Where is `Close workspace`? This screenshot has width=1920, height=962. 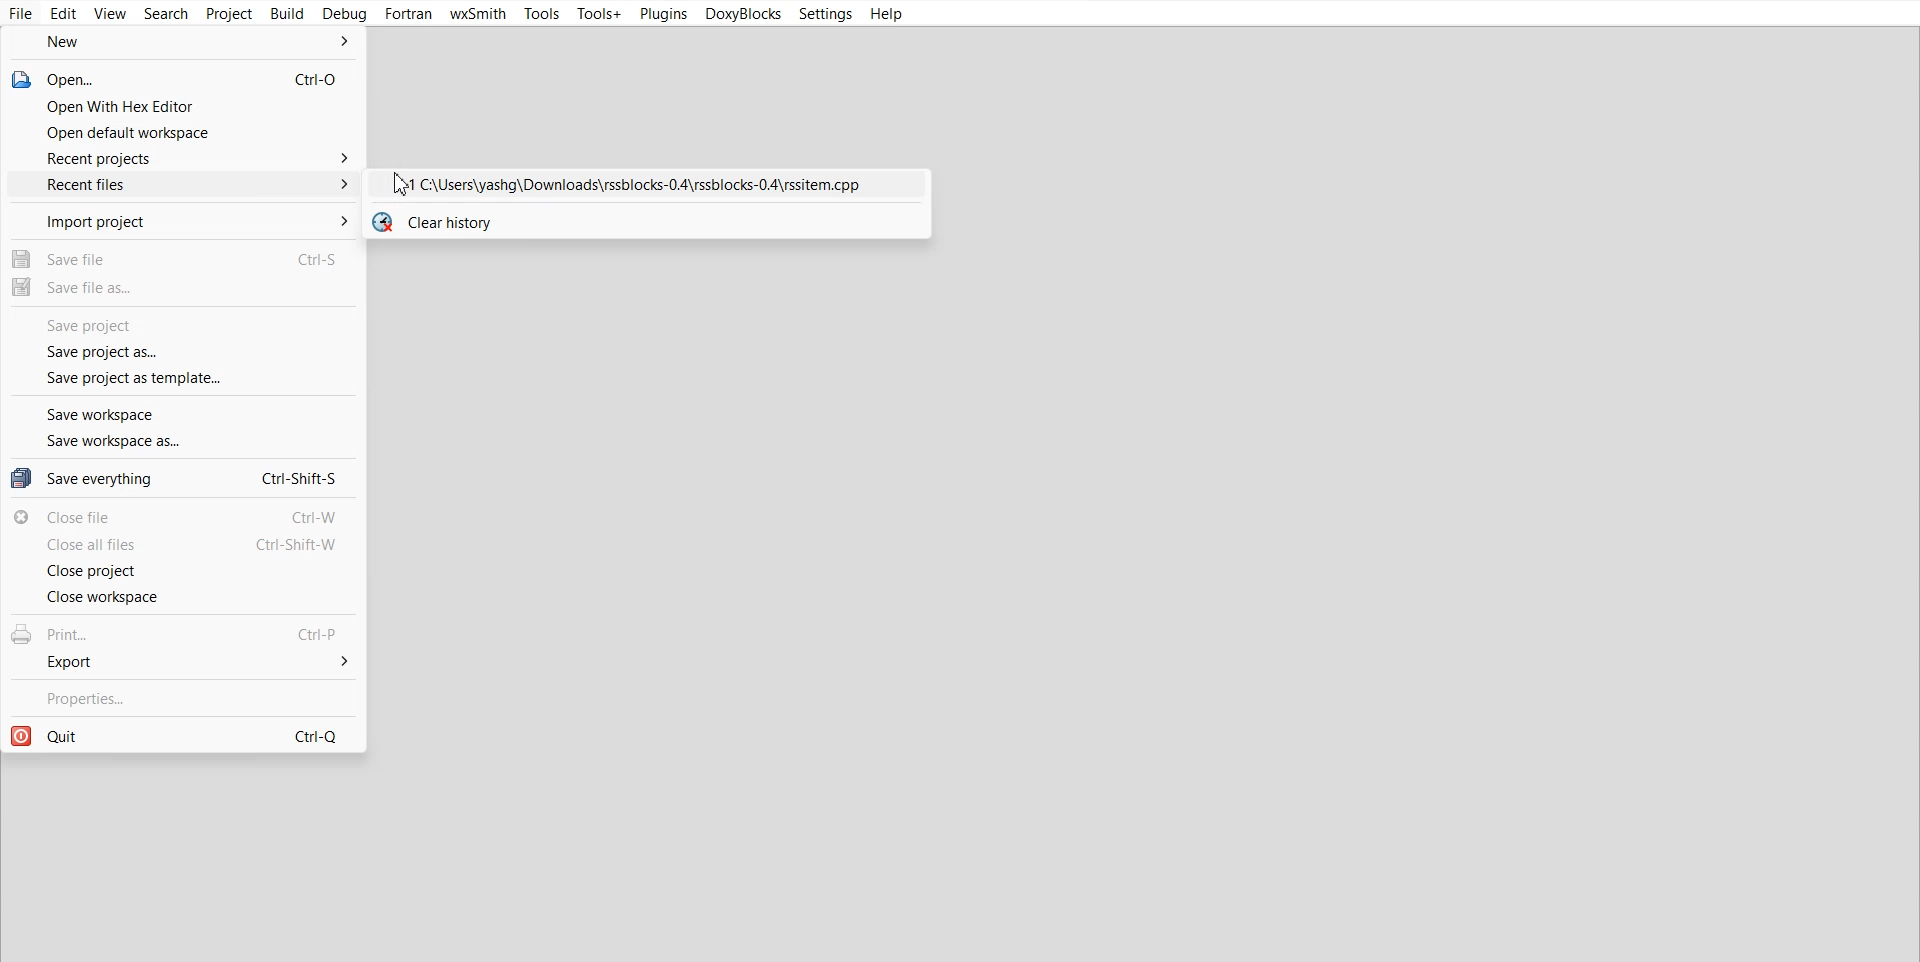
Close workspace is located at coordinates (182, 597).